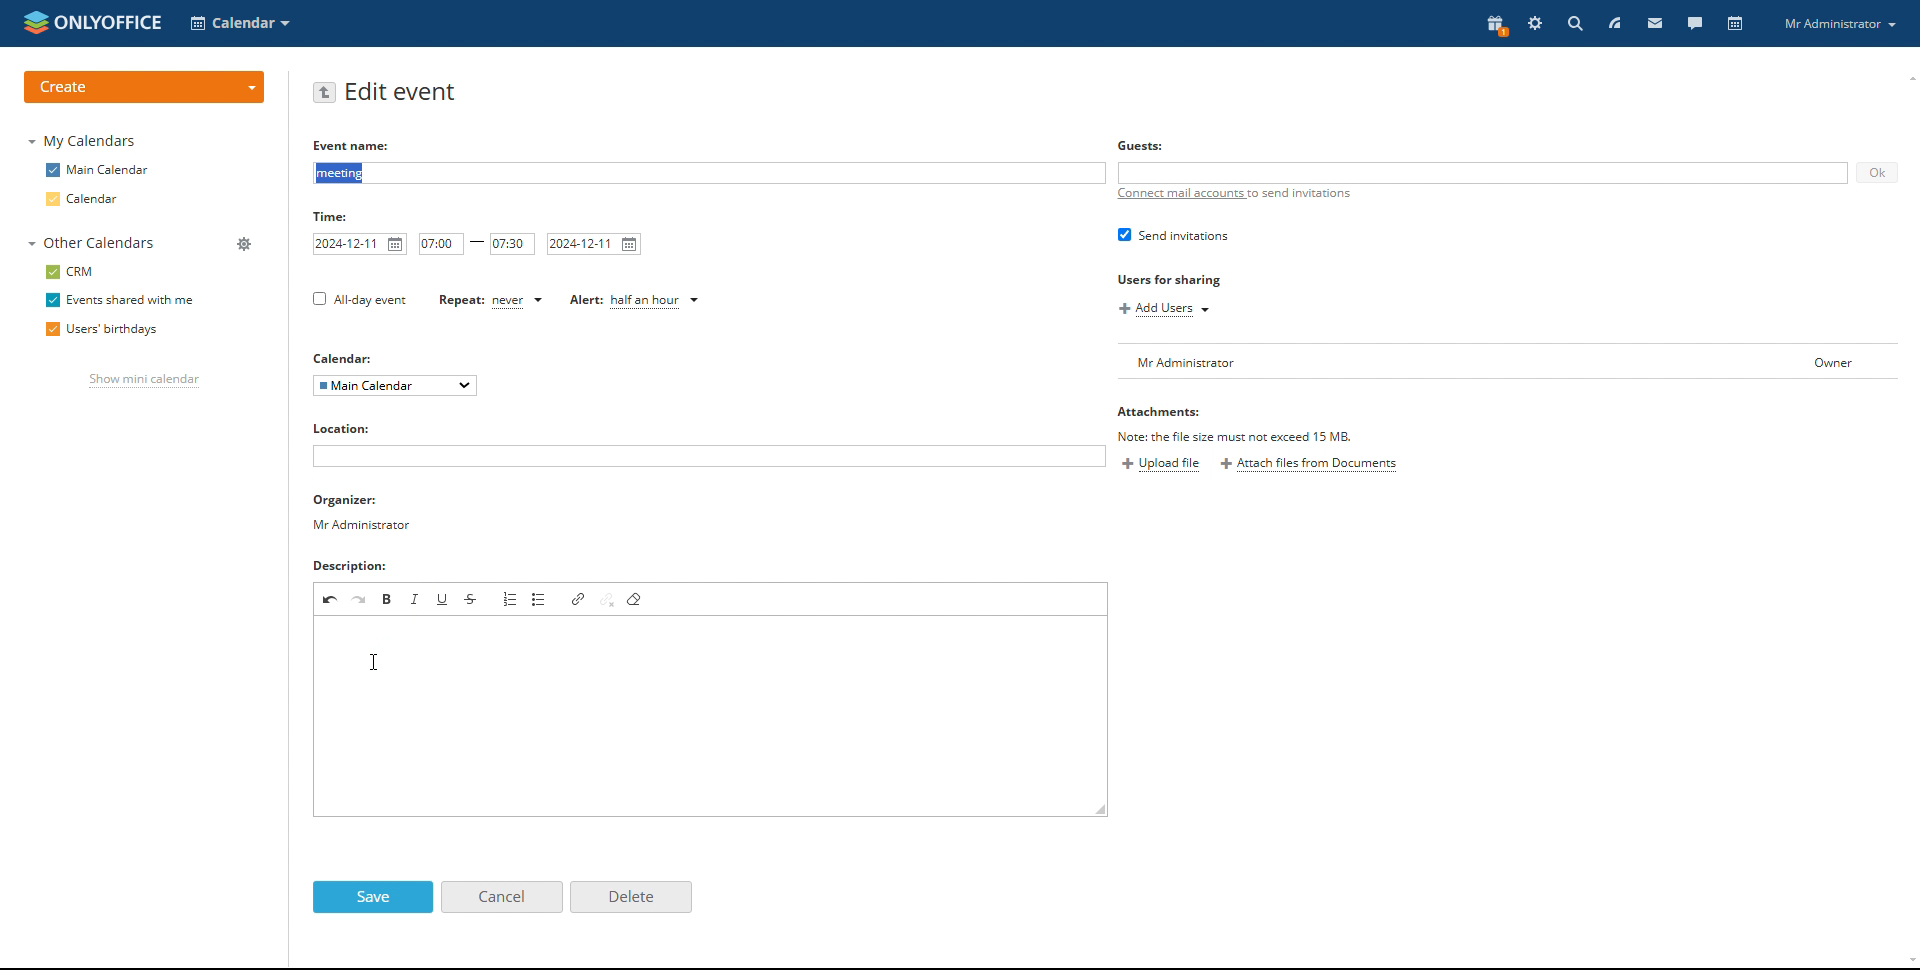  What do you see at coordinates (713, 717) in the screenshot?
I see `add description` at bounding box center [713, 717].